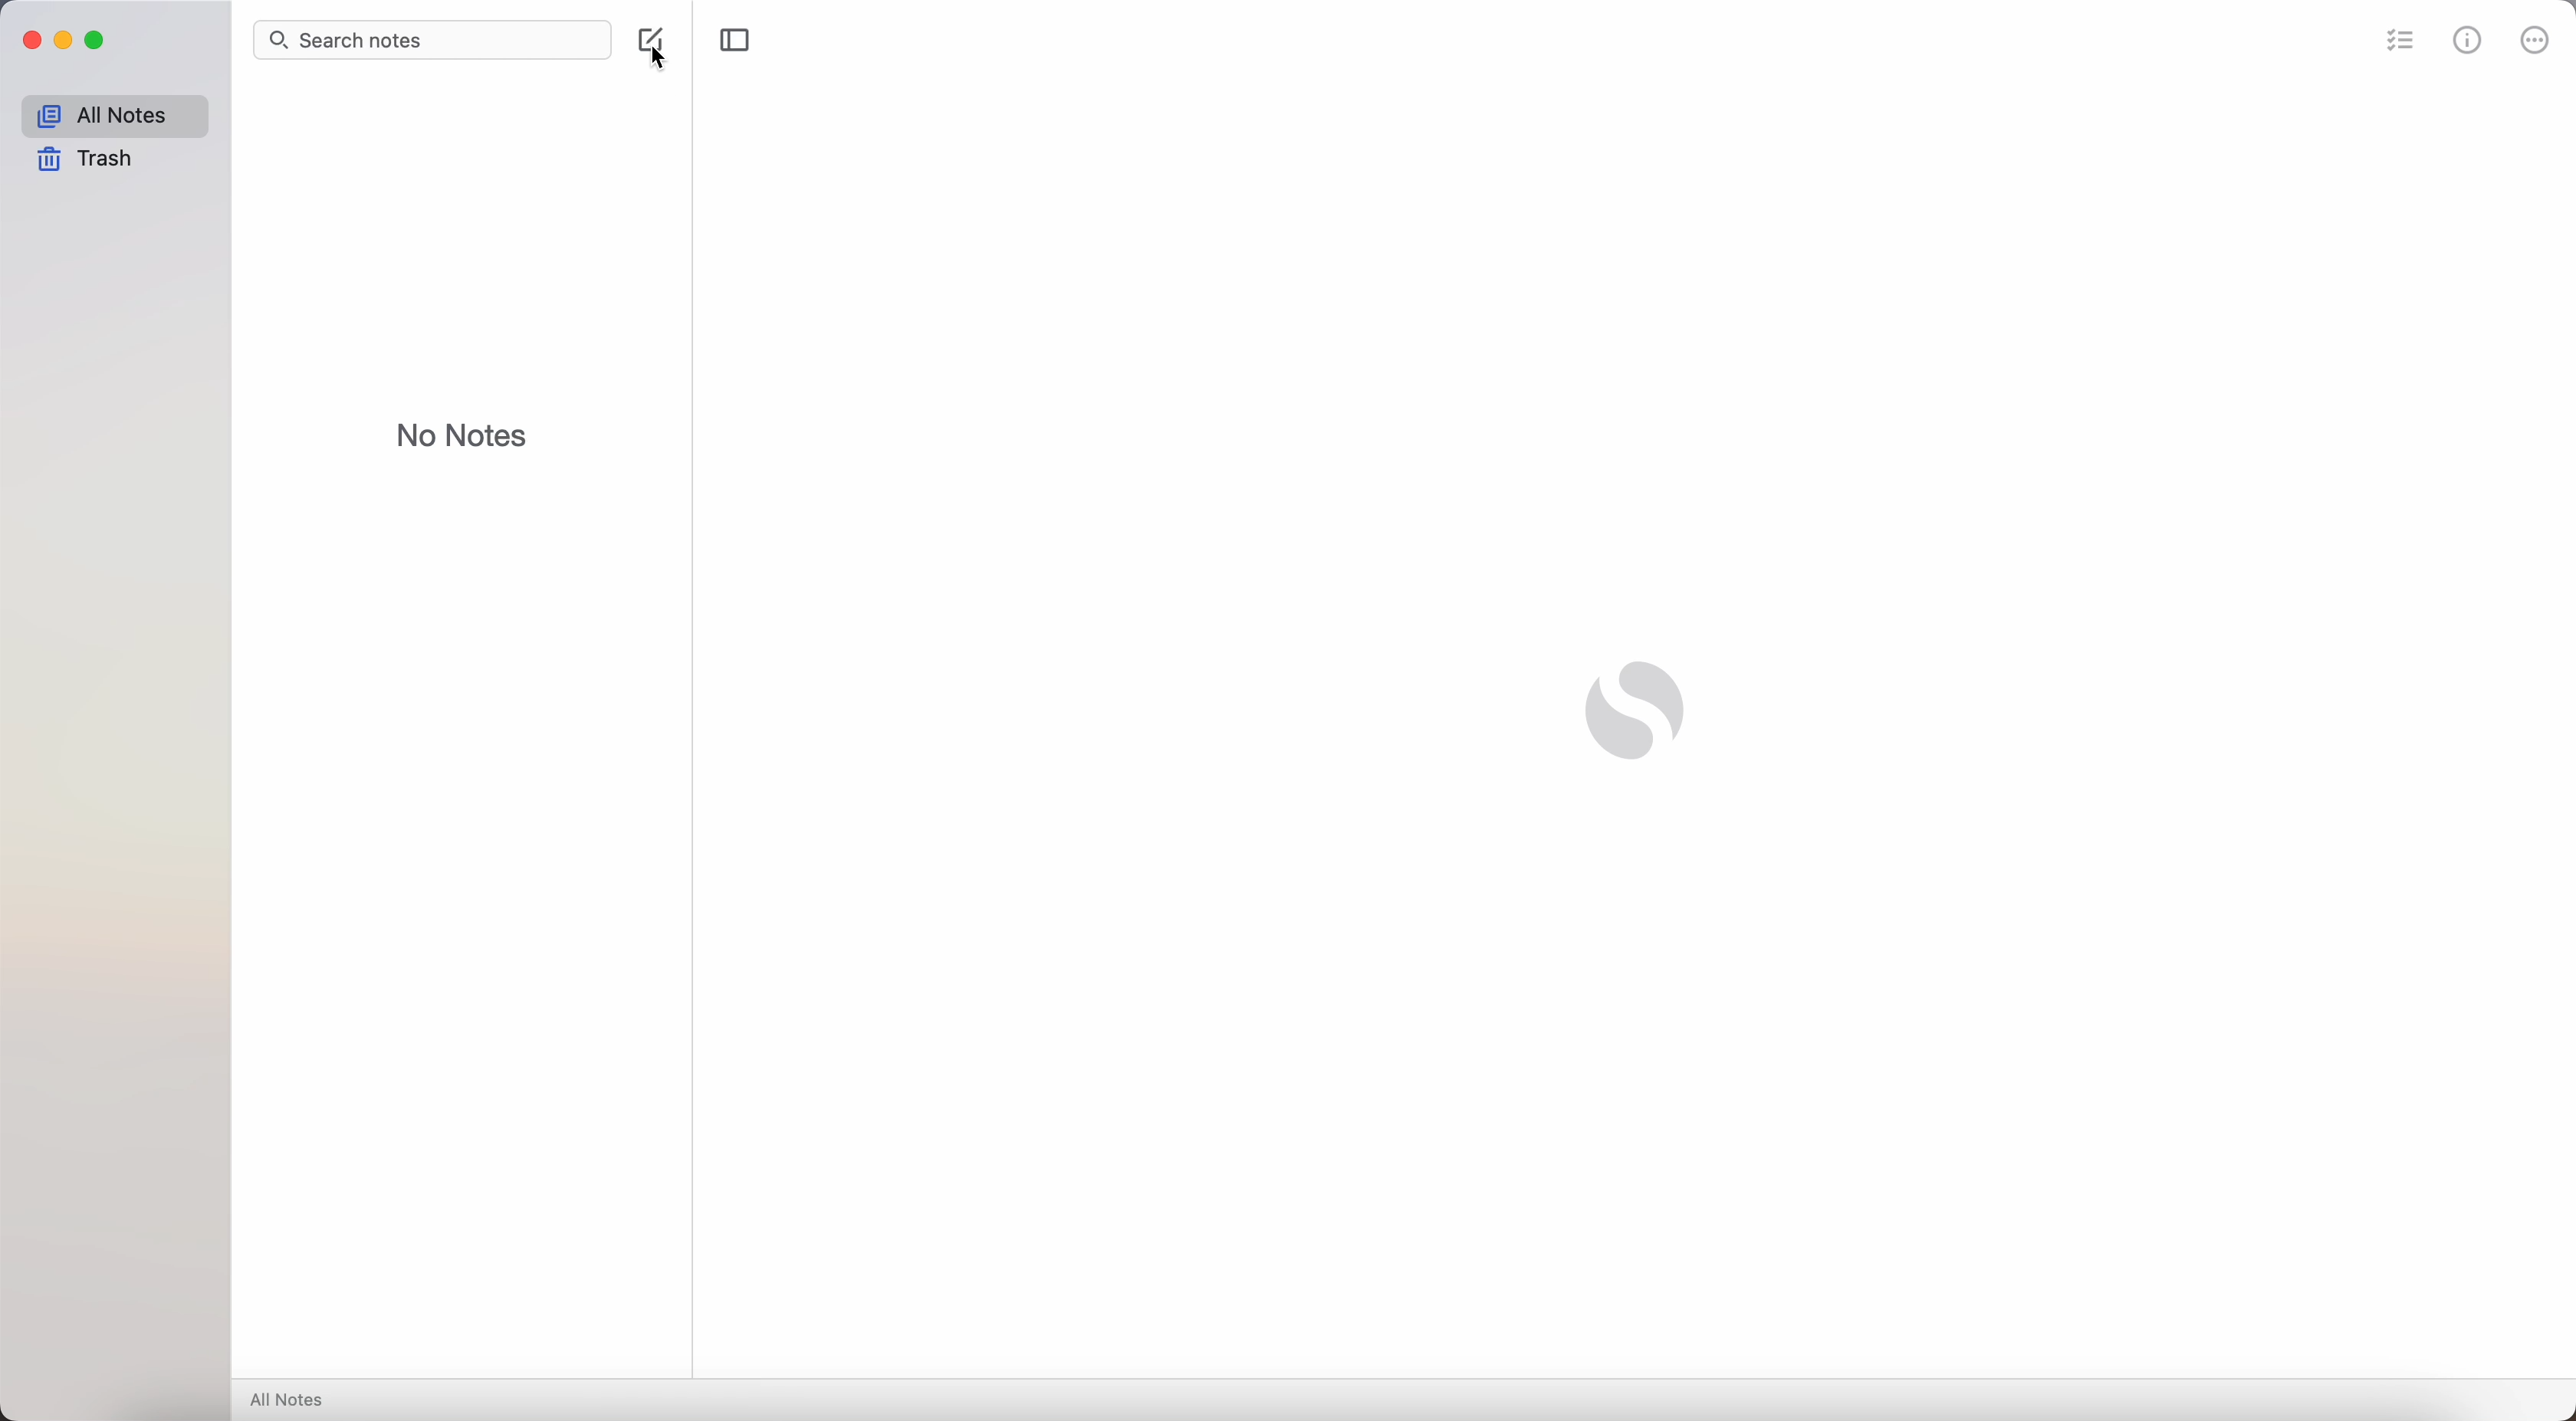 This screenshot has height=1421, width=2576. What do you see at coordinates (2536, 40) in the screenshot?
I see `more options` at bounding box center [2536, 40].